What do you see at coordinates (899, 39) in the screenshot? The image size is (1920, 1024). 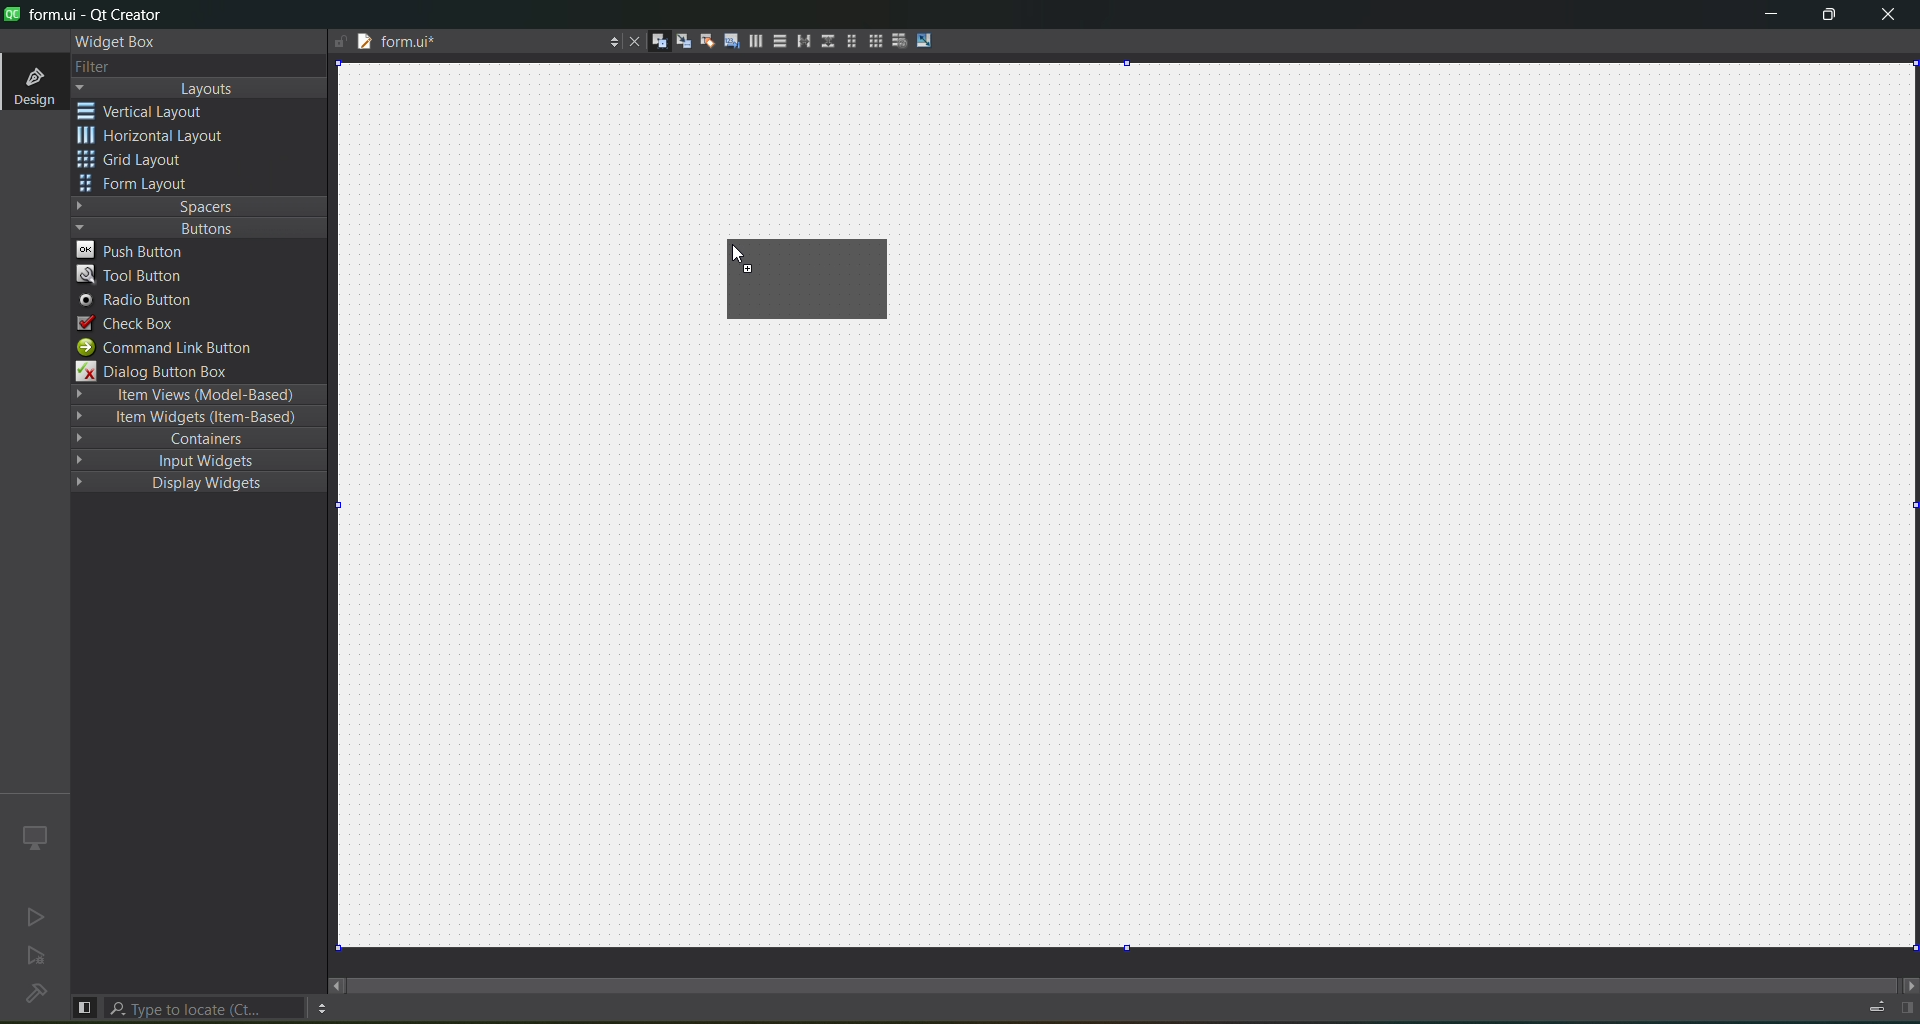 I see `break layout` at bounding box center [899, 39].